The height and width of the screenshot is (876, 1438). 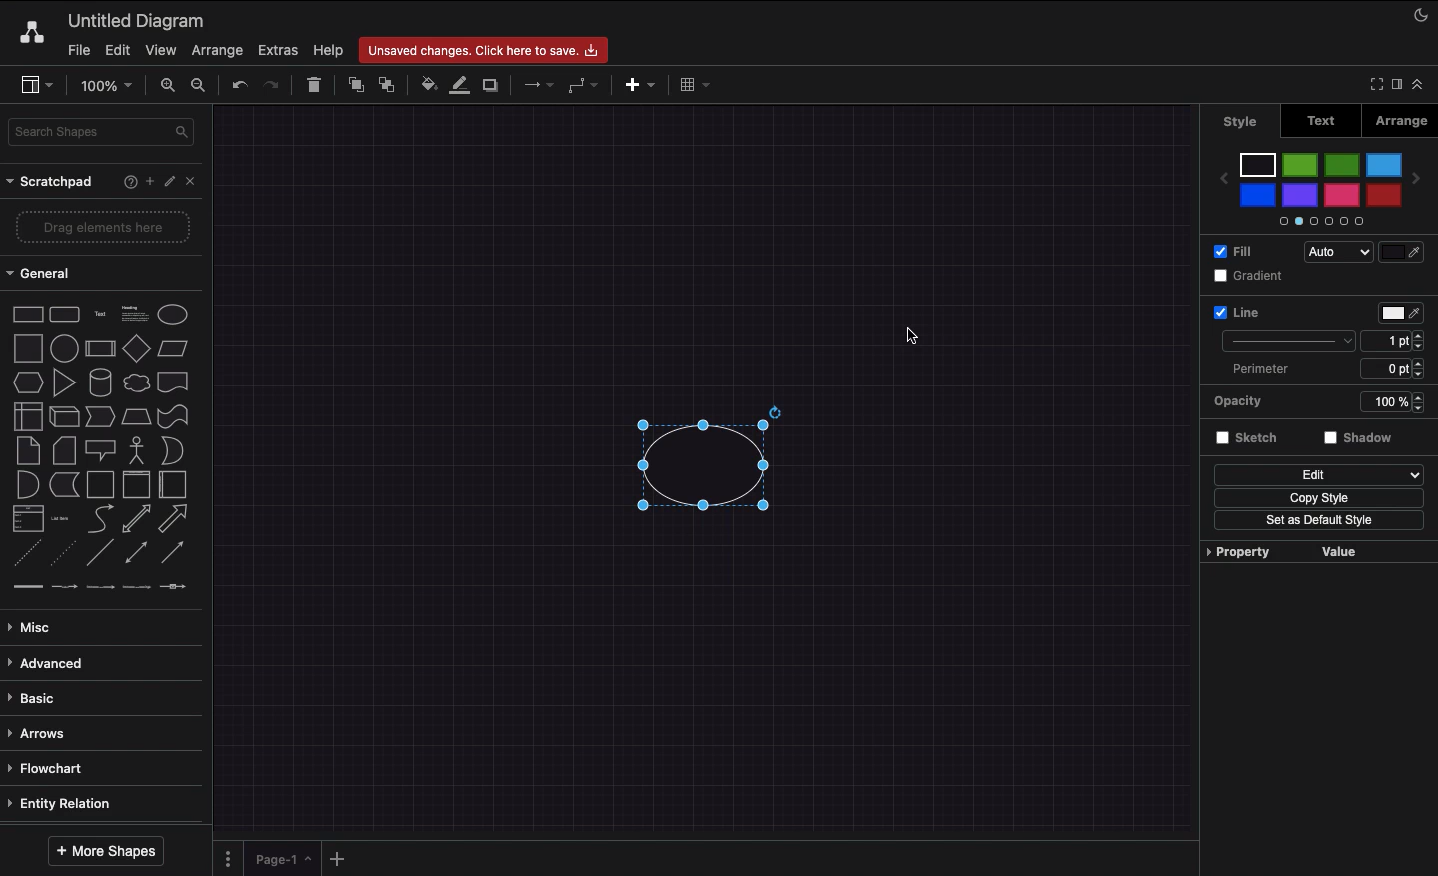 What do you see at coordinates (1392, 339) in the screenshot?
I see `1 pt` at bounding box center [1392, 339].